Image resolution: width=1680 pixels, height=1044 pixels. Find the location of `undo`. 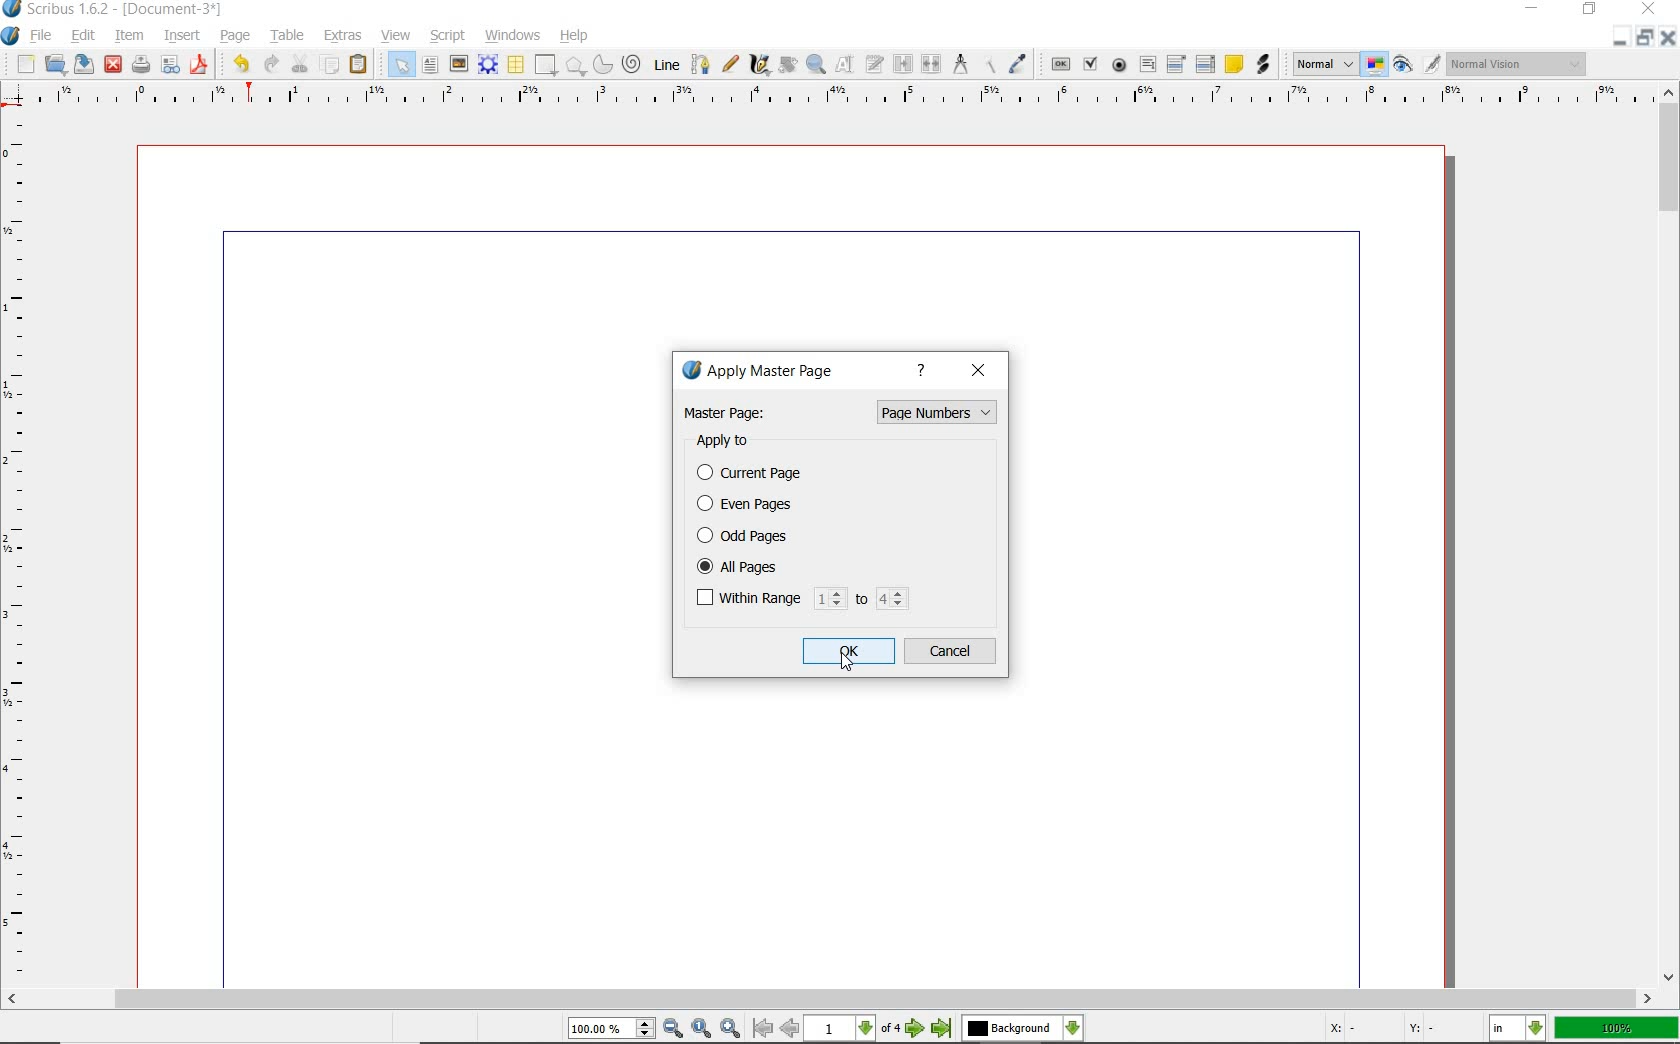

undo is located at coordinates (237, 64).